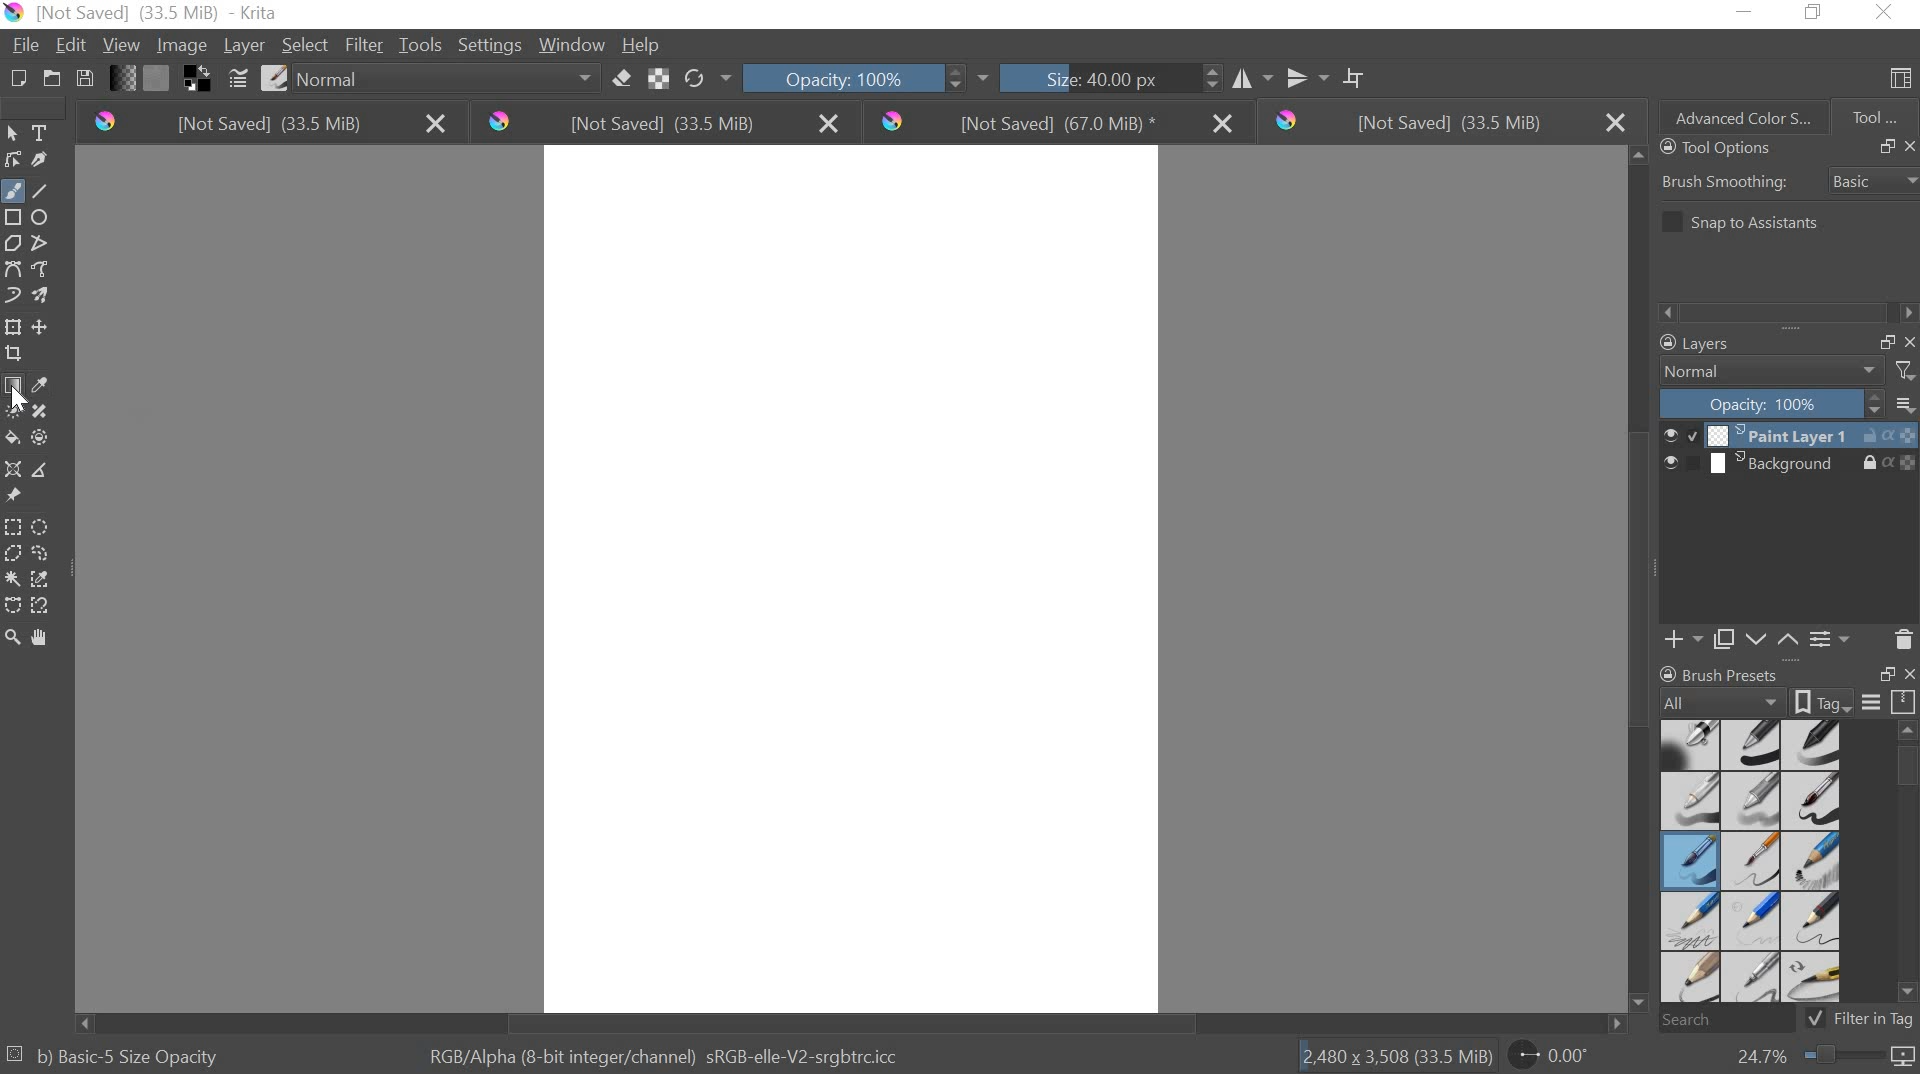  I want to click on OPEN AN EXISTING DOCUMENT, so click(48, 80).